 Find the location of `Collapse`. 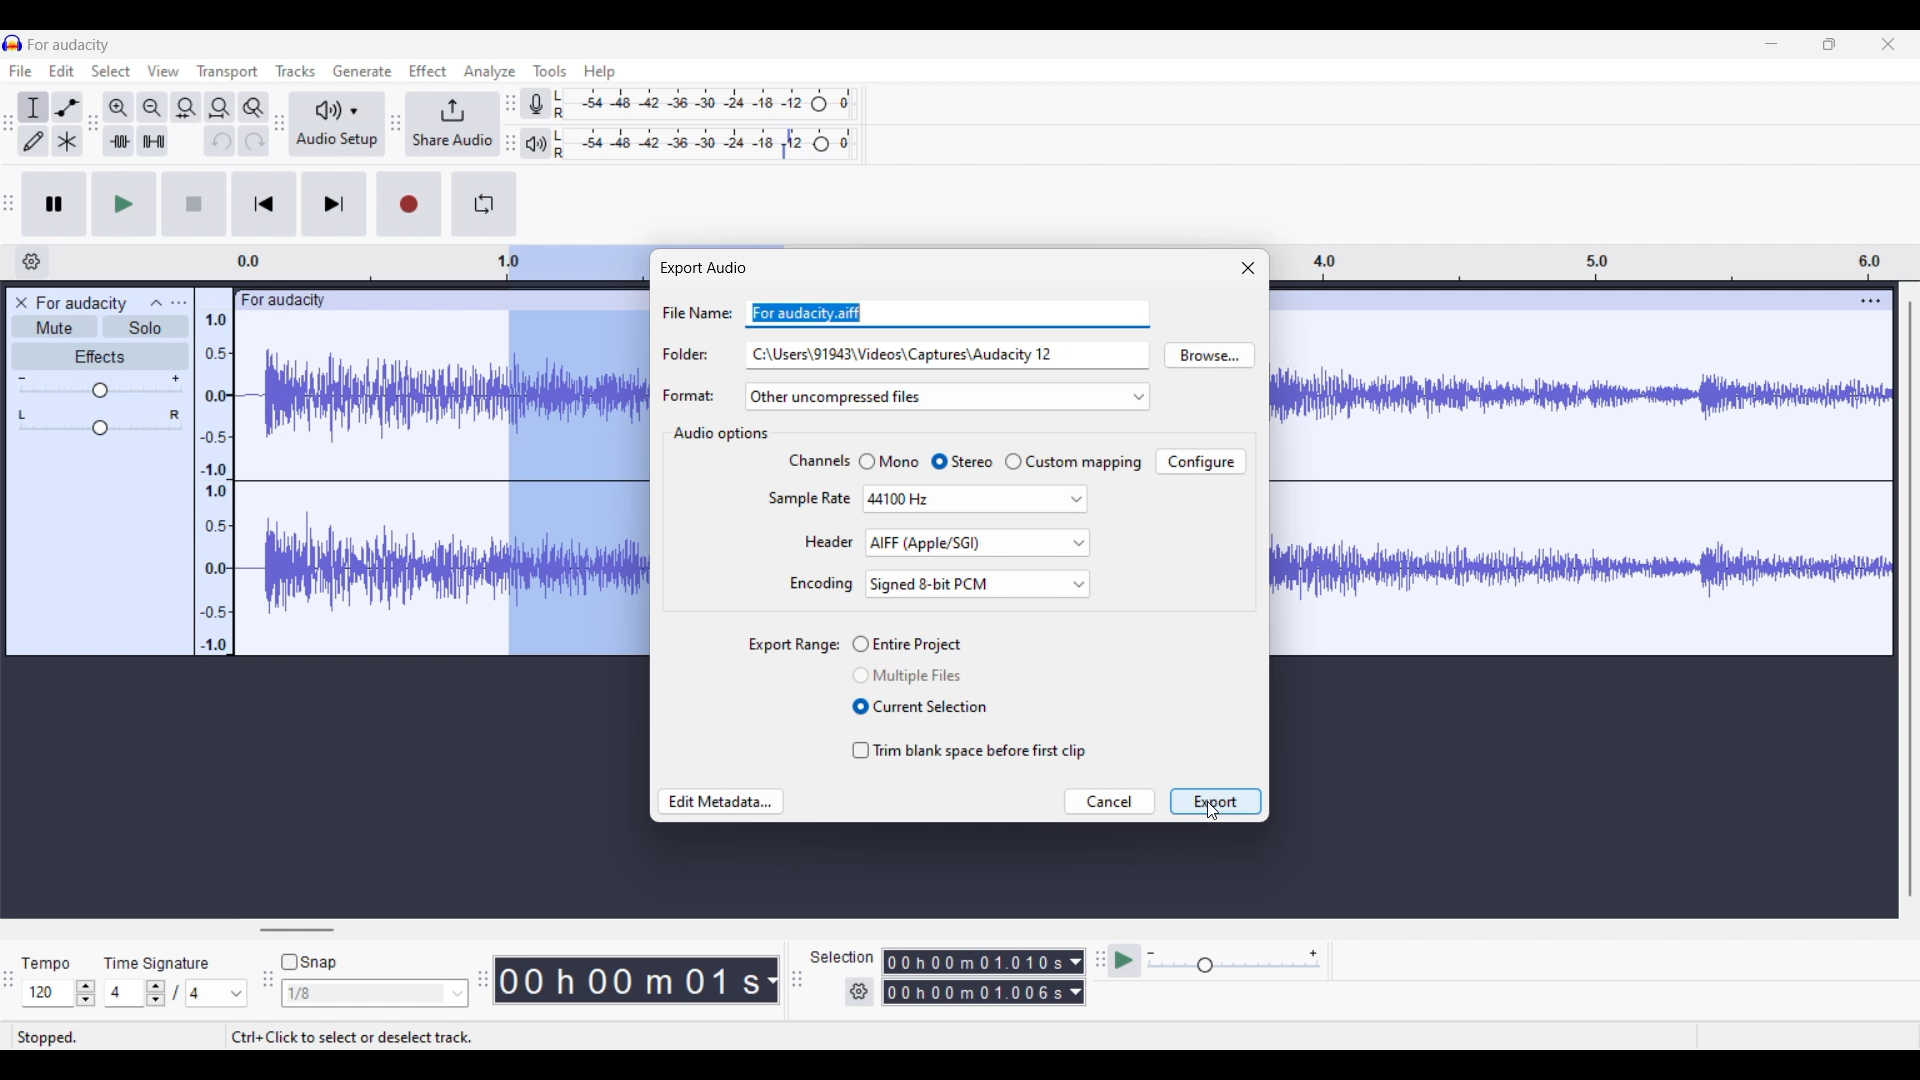

Collapse is located at coordinates (156, 302).